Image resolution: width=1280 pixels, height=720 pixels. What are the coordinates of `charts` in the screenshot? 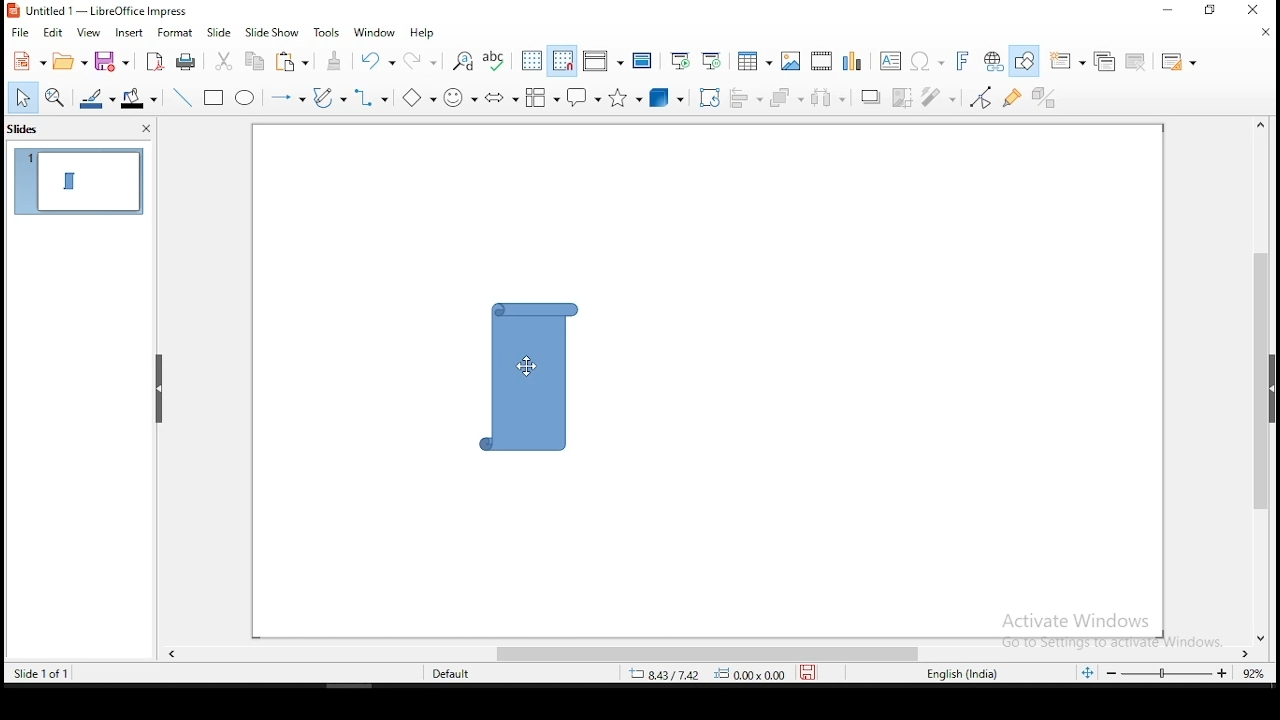 It's located at (852, 58).